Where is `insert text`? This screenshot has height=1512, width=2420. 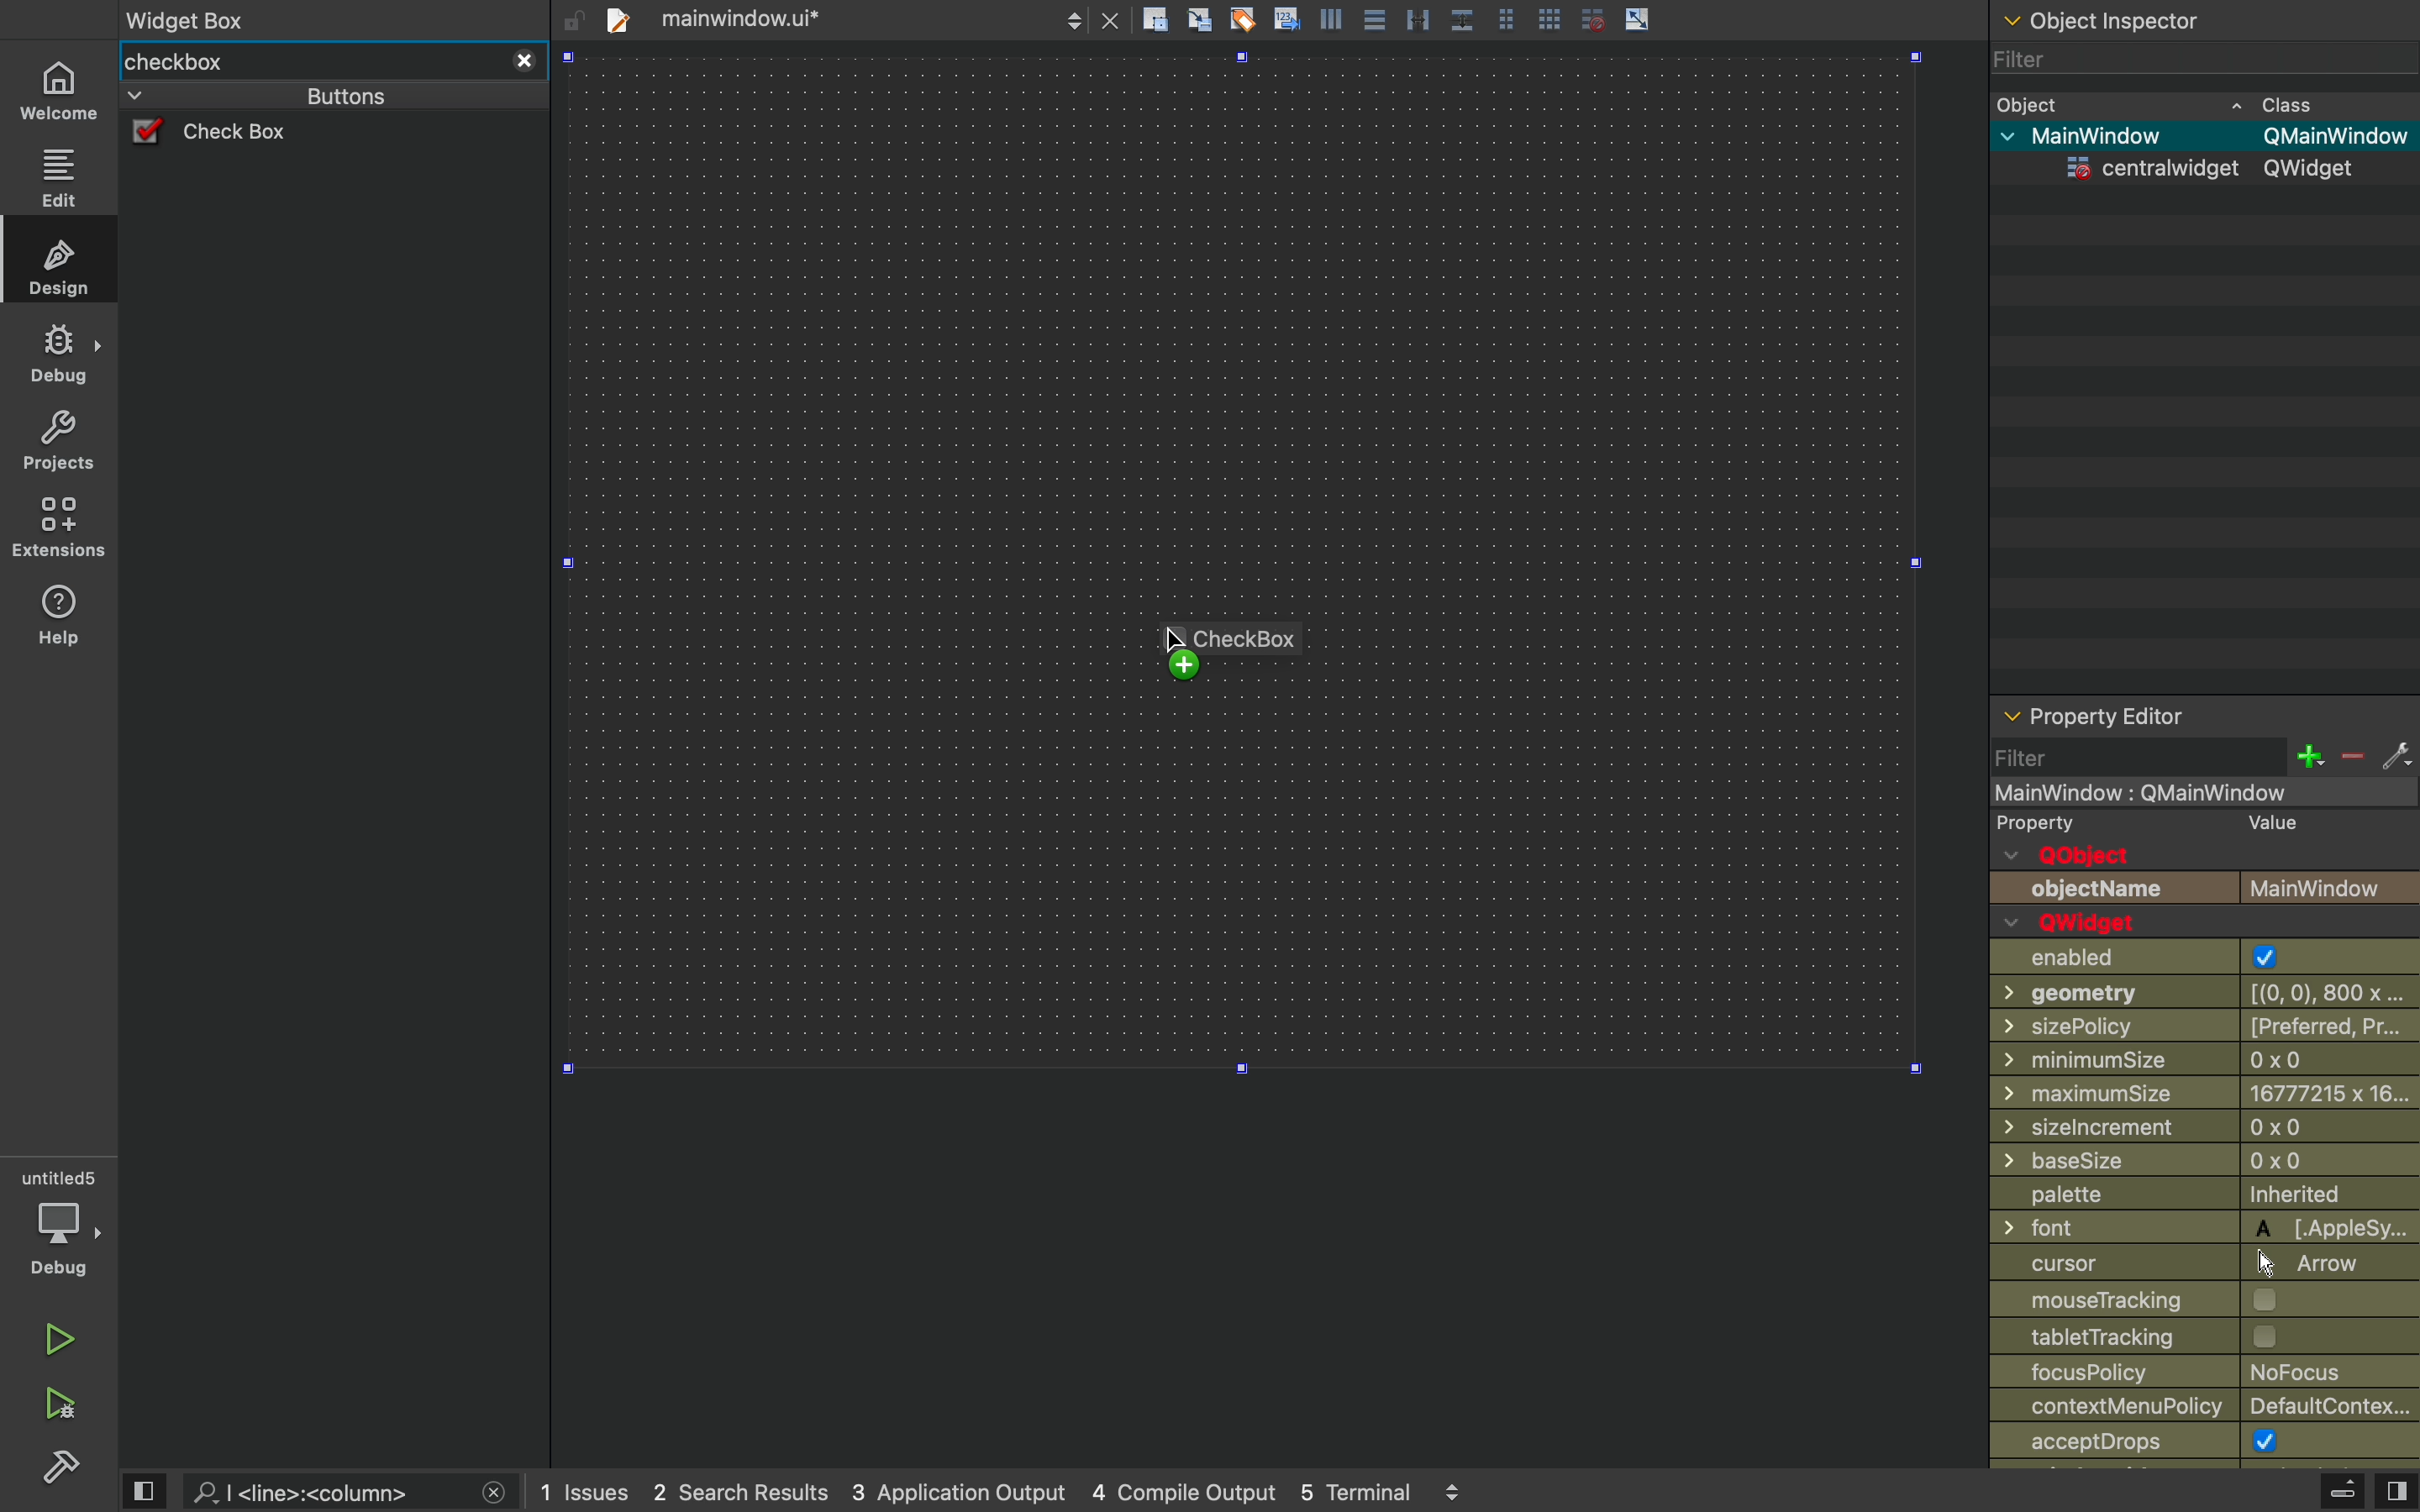 insert text is located at coordinates (1285, 17).